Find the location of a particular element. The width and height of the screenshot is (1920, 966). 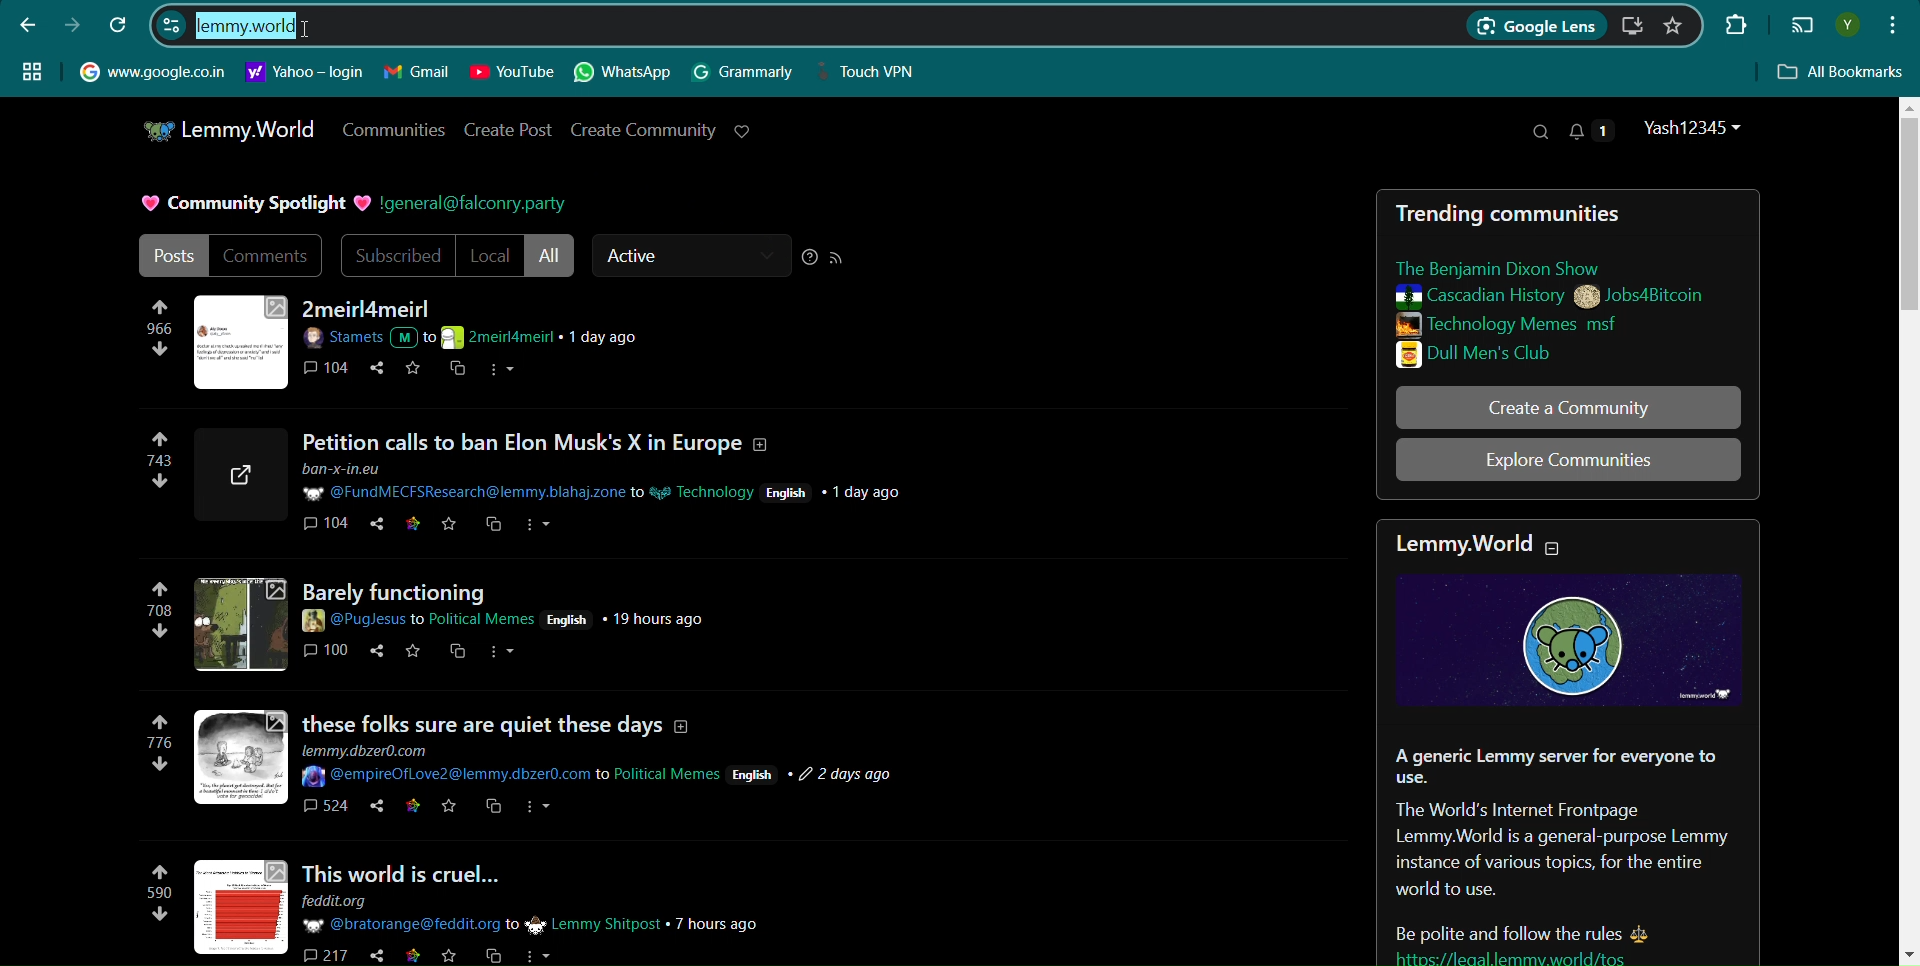

 Cascadian History Jobs4Bitcoin is located at coordinates (1548, 297).